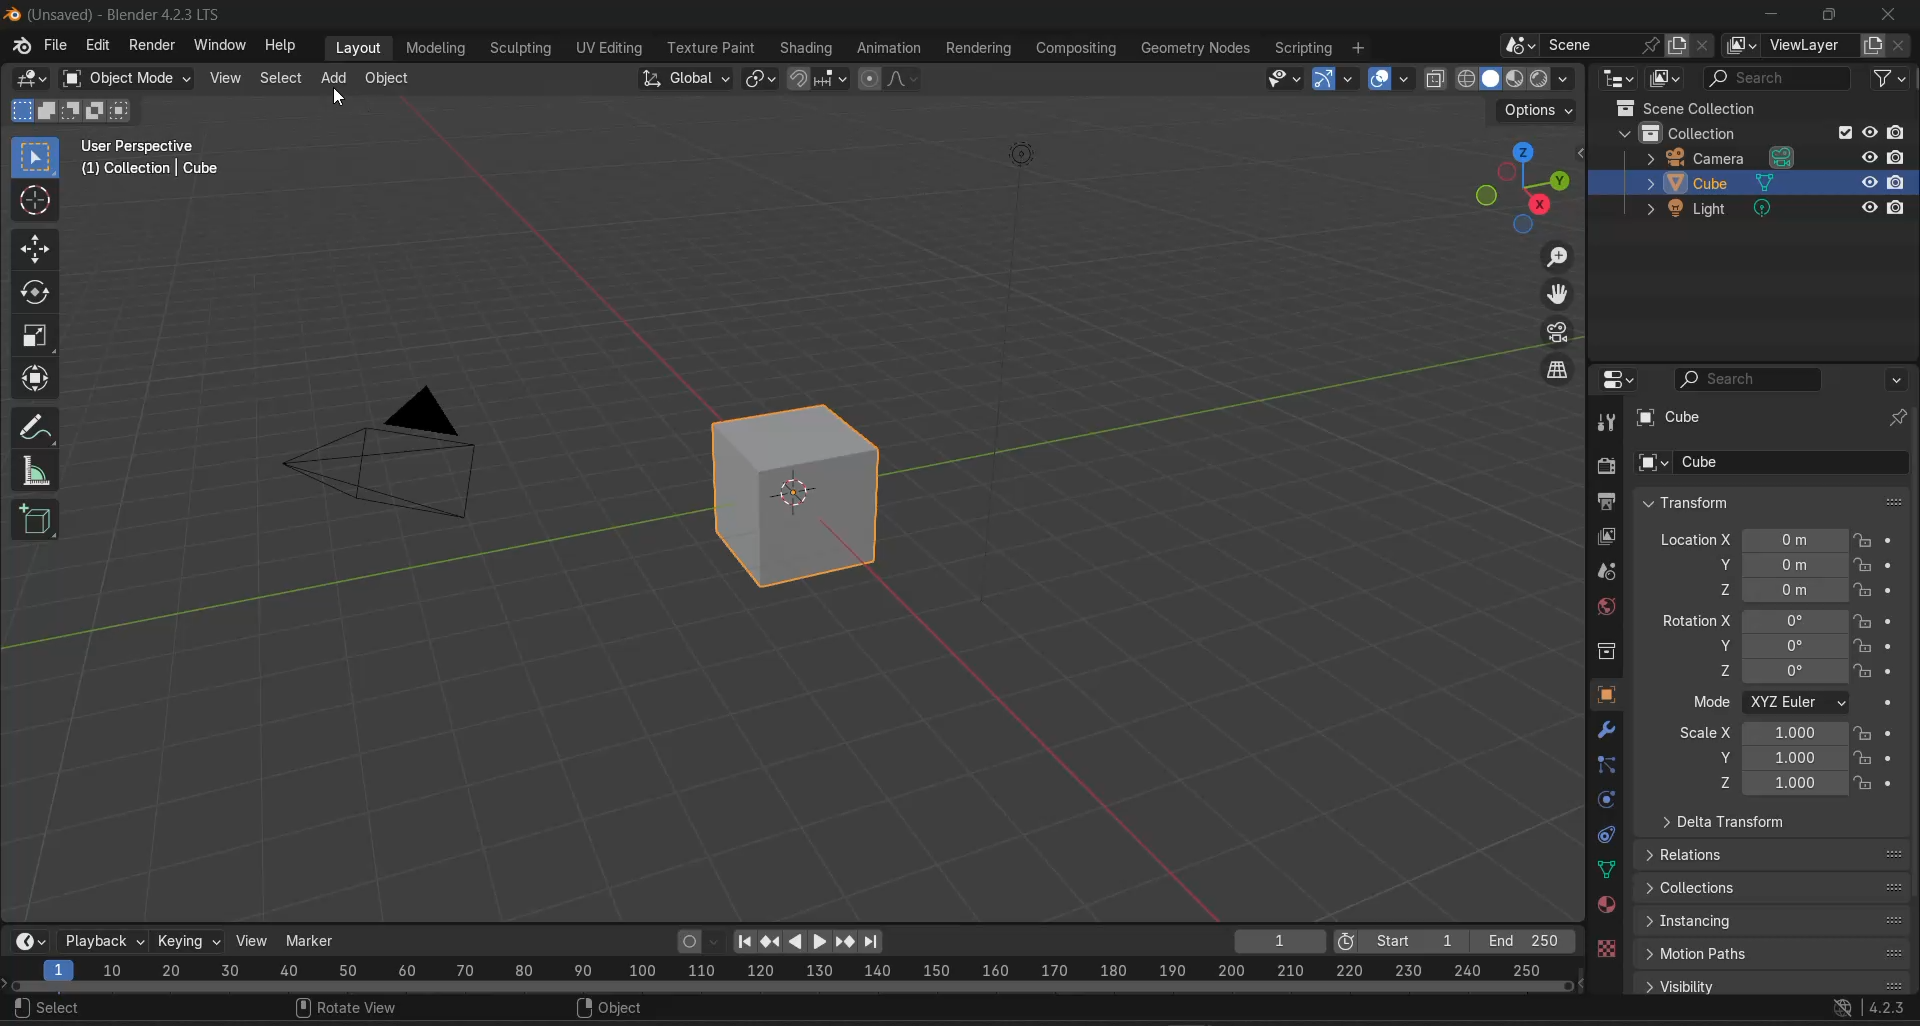 Image resolution: width=1920 pixels, height=1026 pixels. Describe the element at coordinates (1892, 15) in the screenshot. I see `close` at that location.